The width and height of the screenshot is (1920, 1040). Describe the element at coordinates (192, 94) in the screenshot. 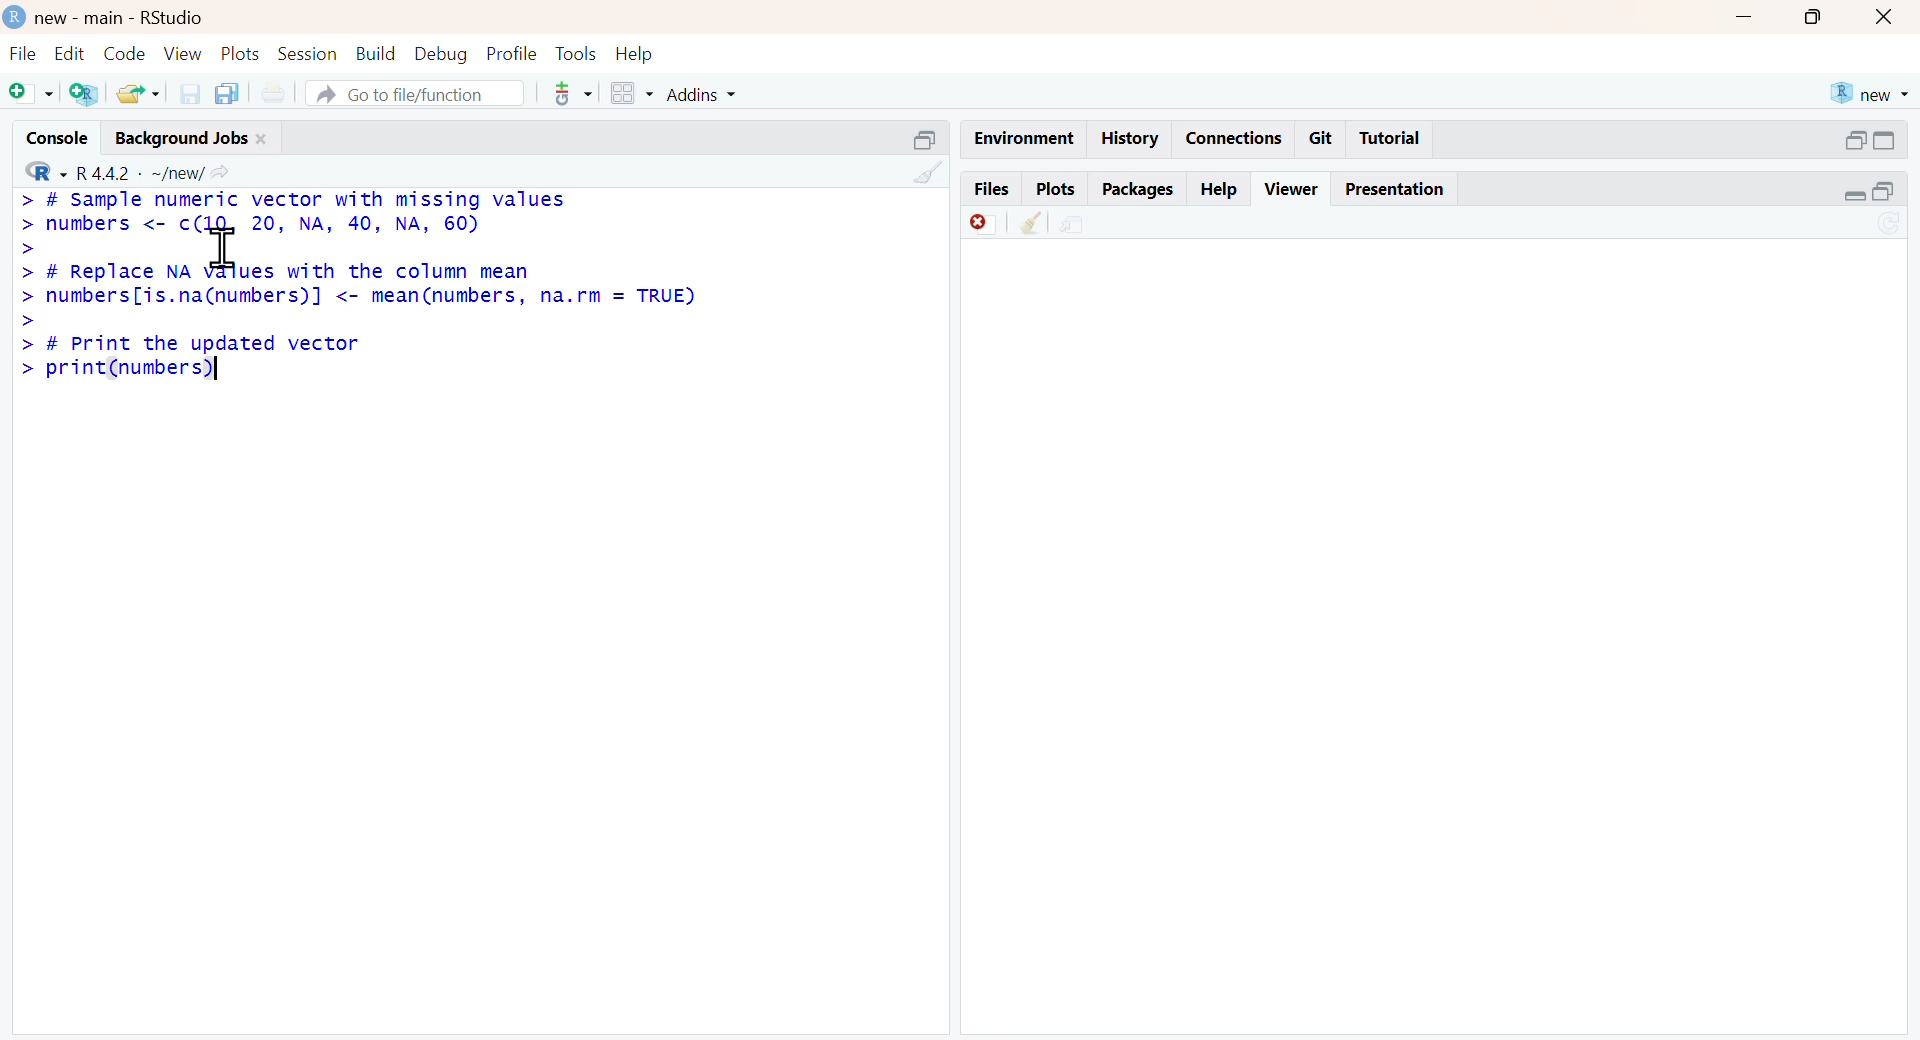

I see `save` at that location.